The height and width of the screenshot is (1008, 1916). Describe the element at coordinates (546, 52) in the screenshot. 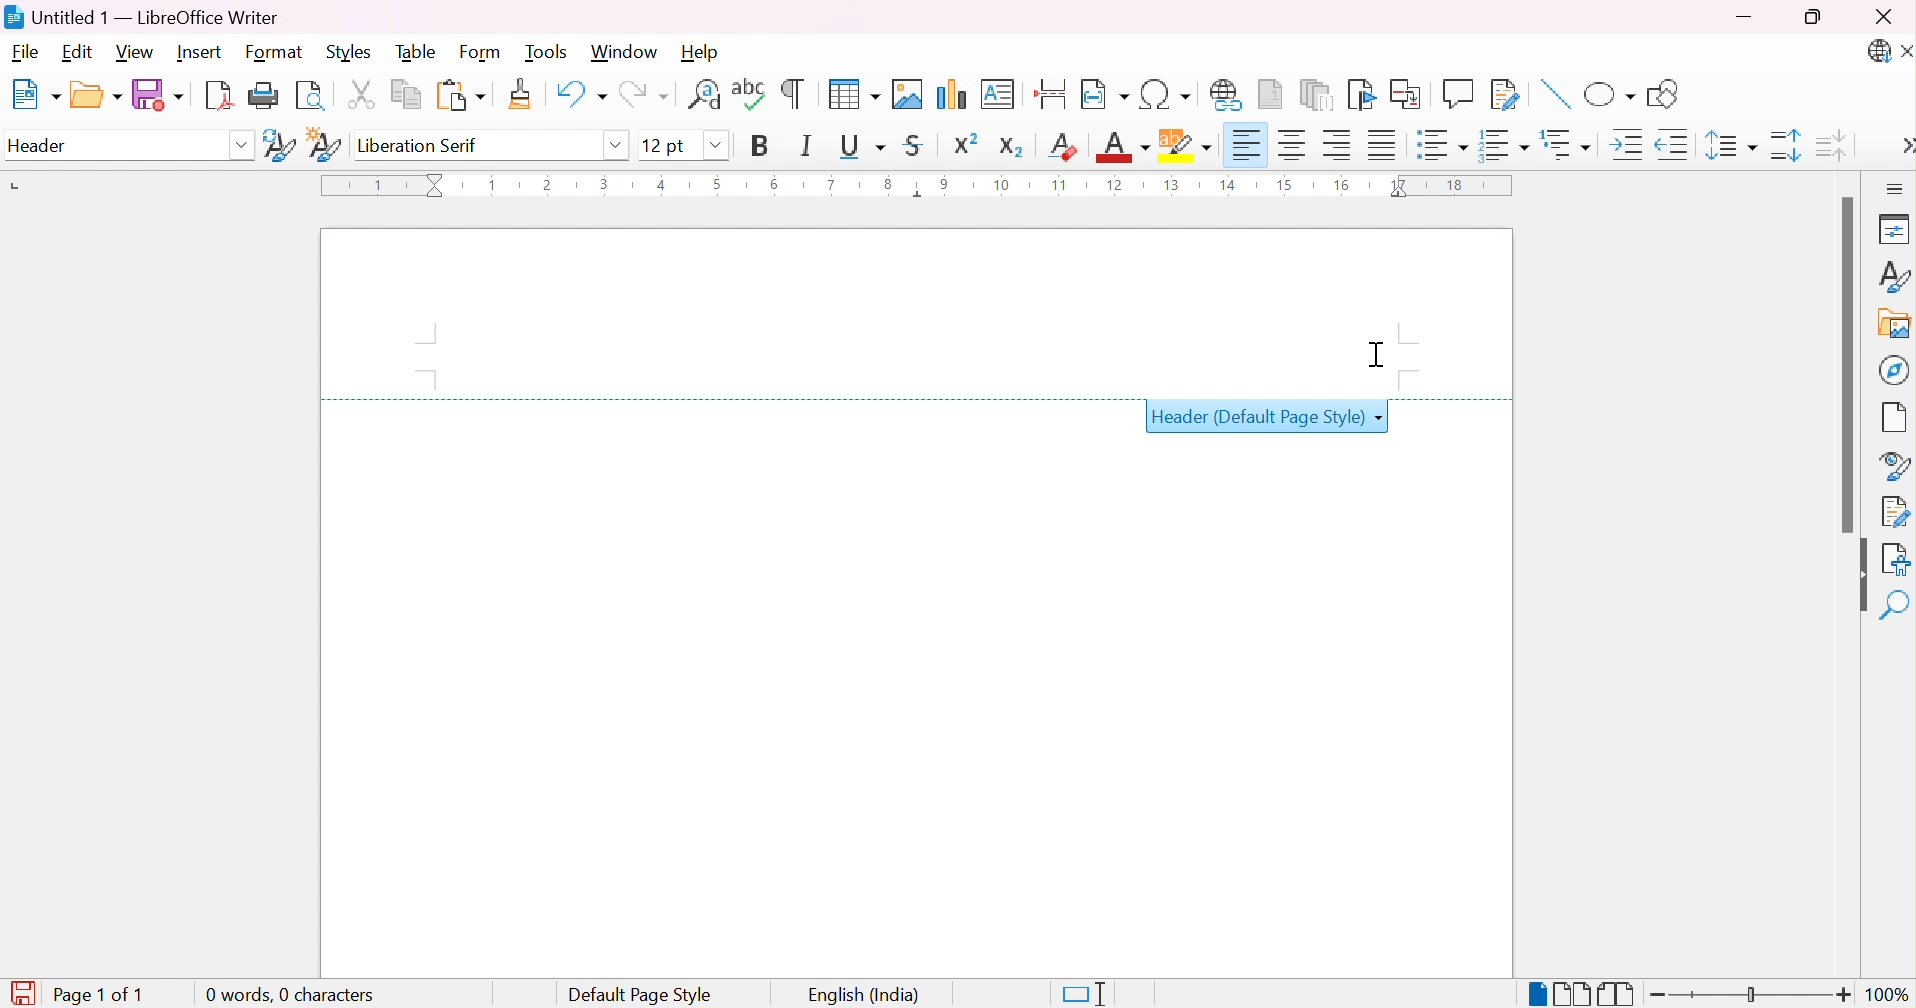

I see `Tools` at that location.